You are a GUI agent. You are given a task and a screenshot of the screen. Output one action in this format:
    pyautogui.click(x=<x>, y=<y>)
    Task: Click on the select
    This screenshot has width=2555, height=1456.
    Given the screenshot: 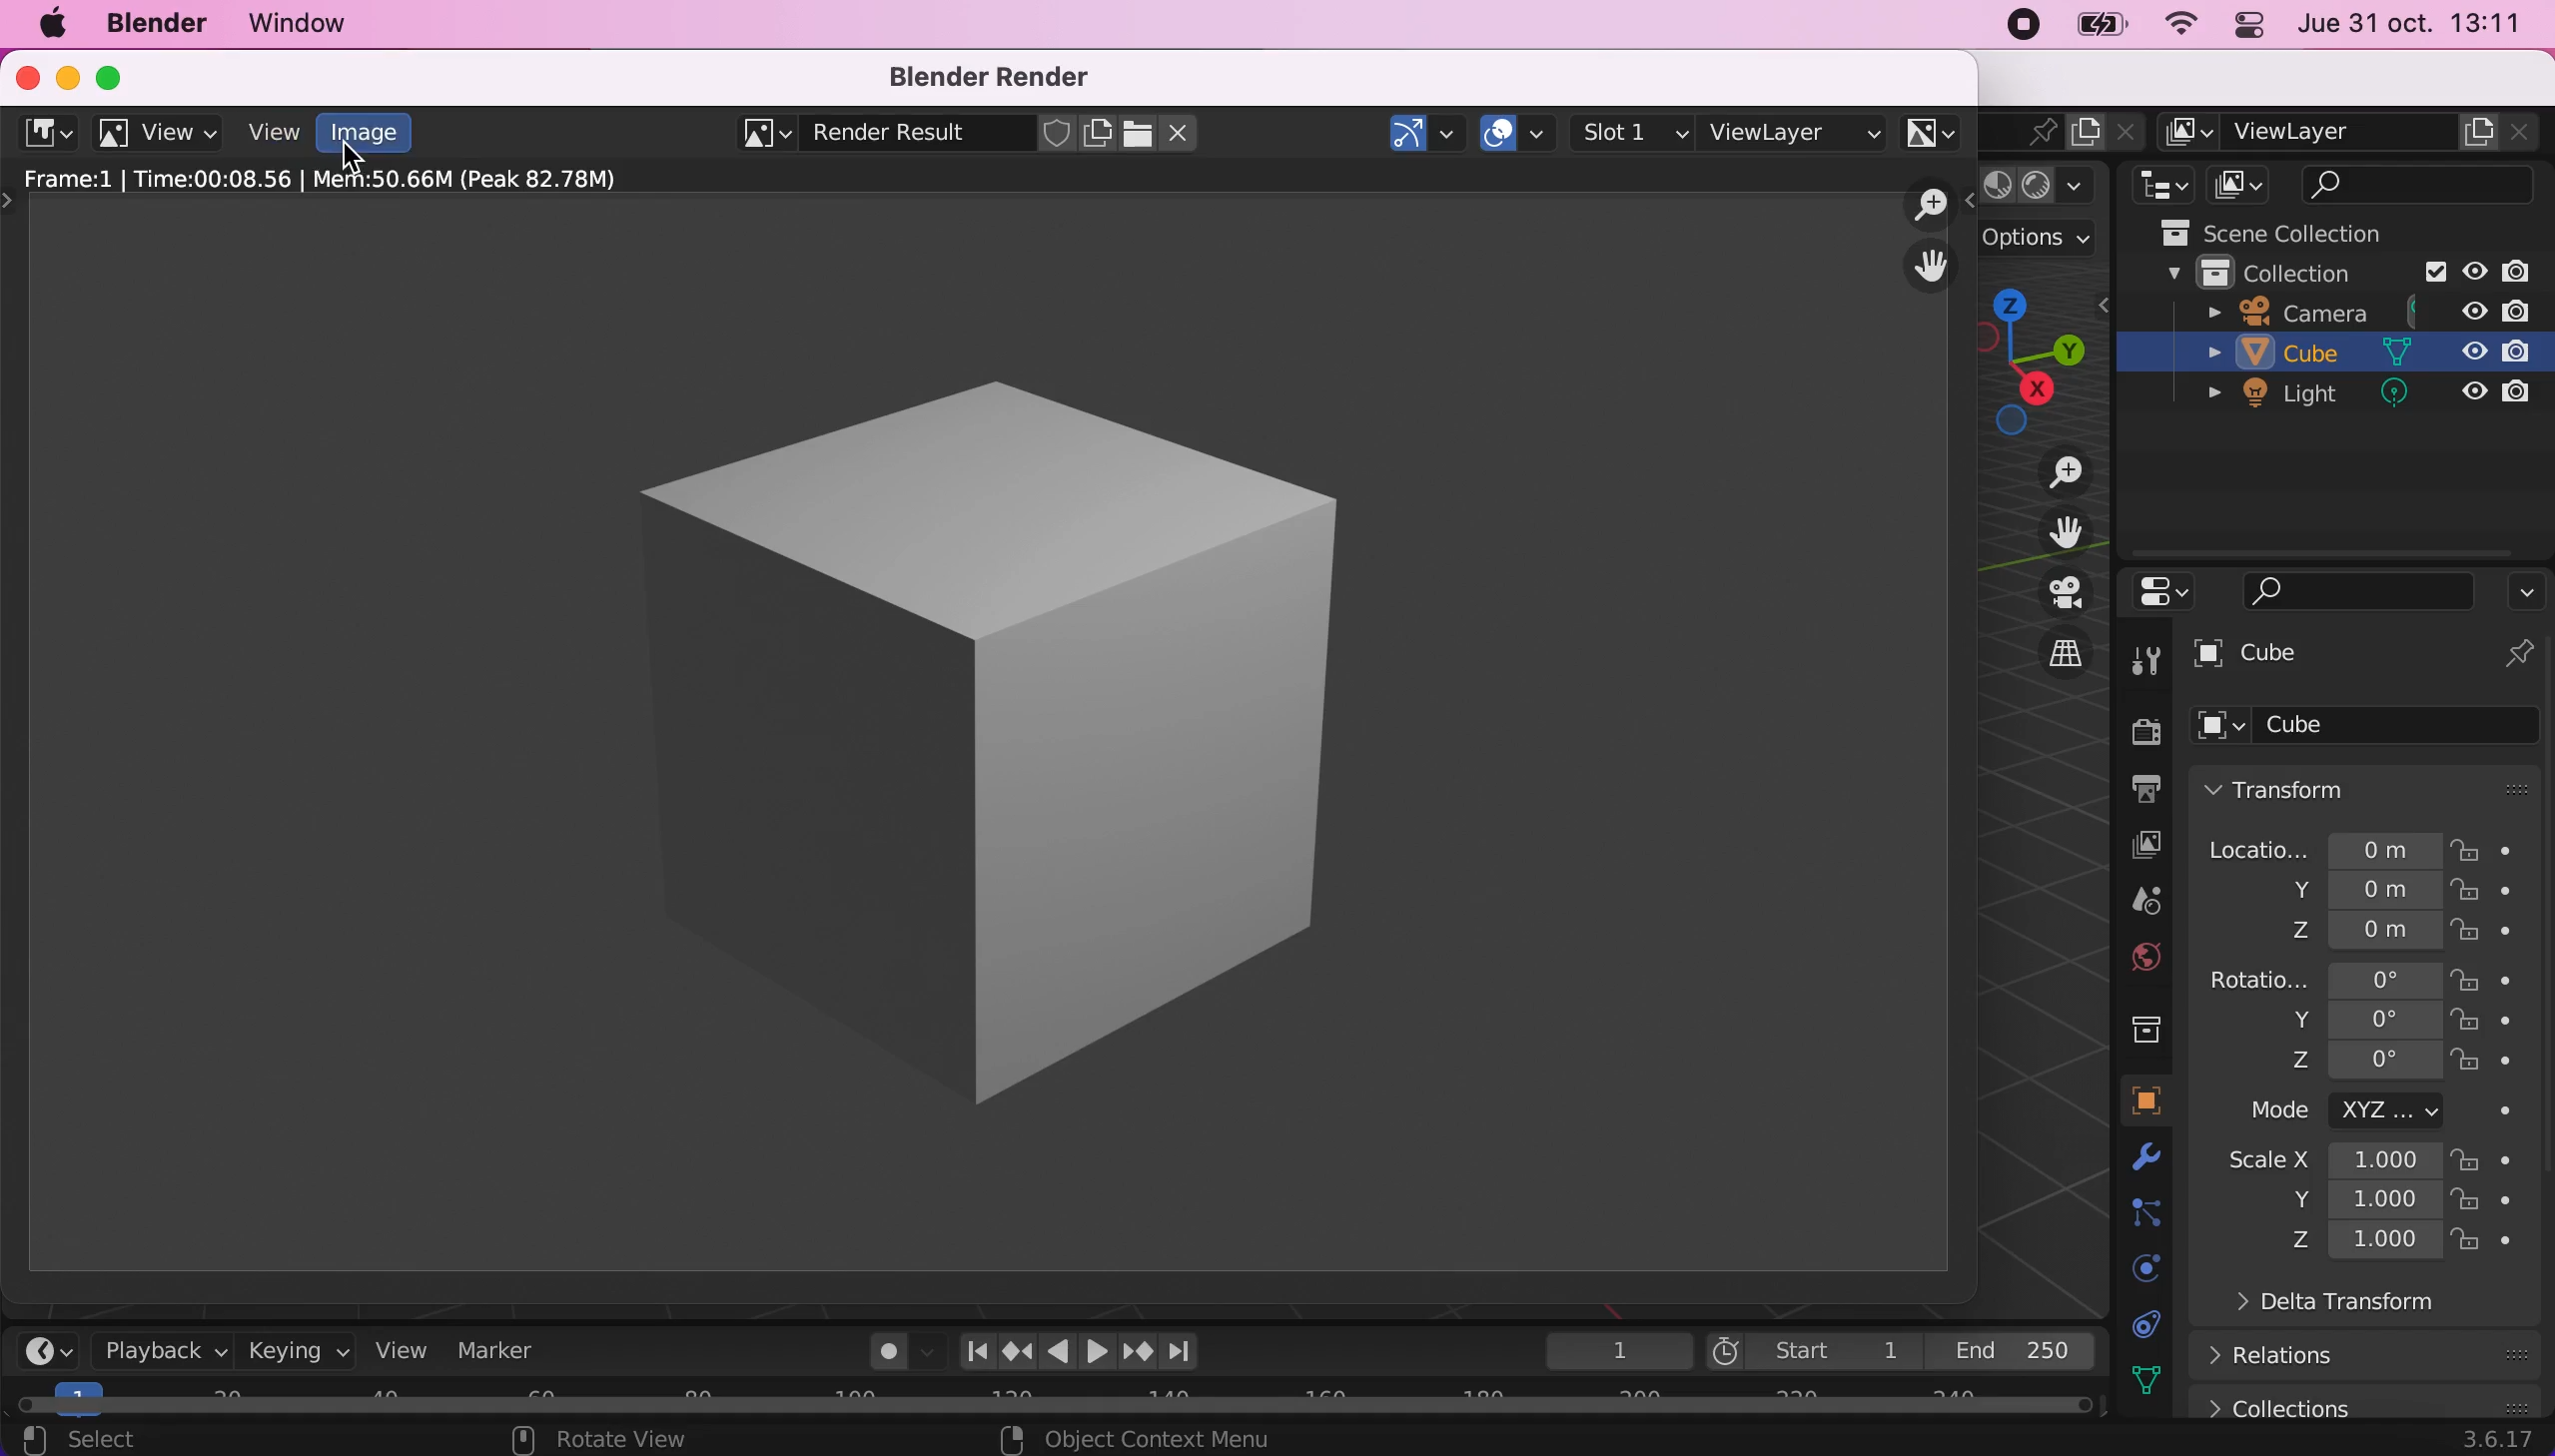 What is the action you would take?
    pyautogui.click(x=150, y=1438)
    